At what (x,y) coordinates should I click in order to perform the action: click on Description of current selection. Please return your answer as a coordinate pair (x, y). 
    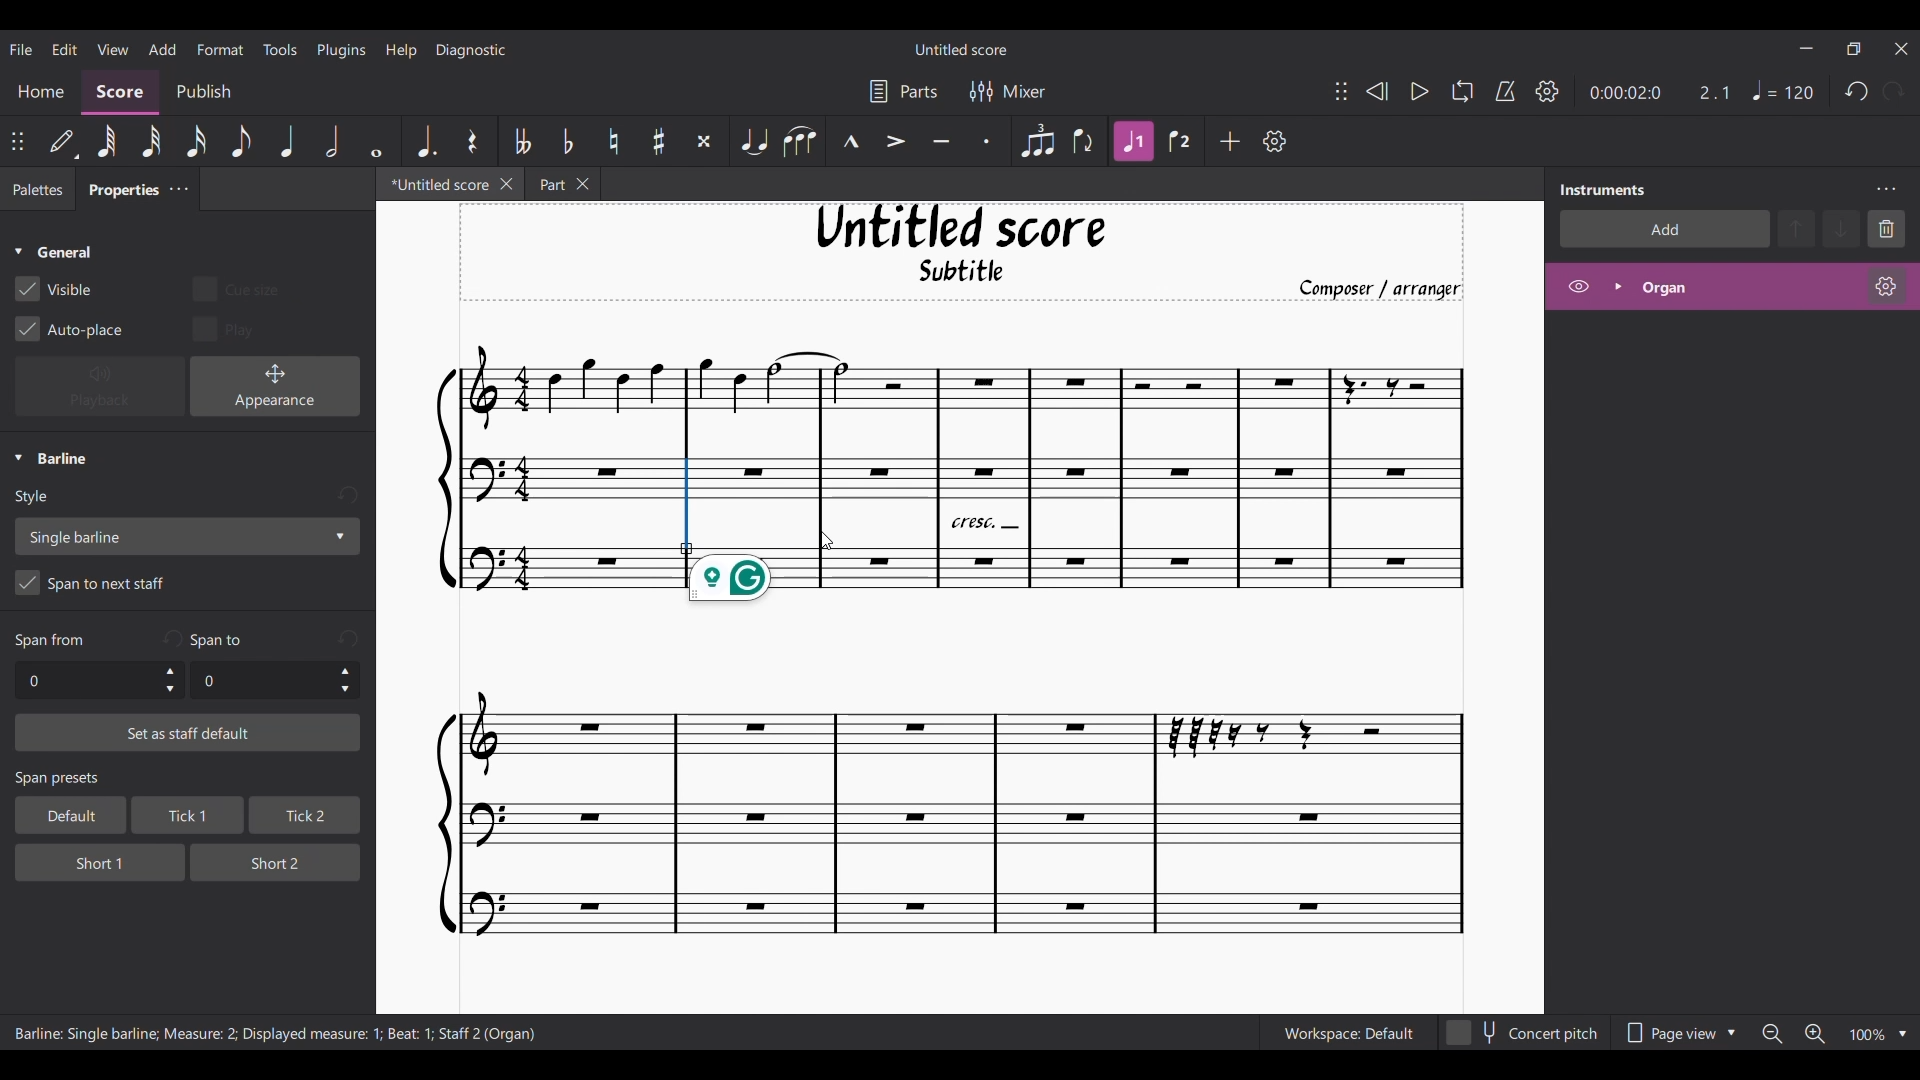
    Looking at the image, I should click on (276, 1035).